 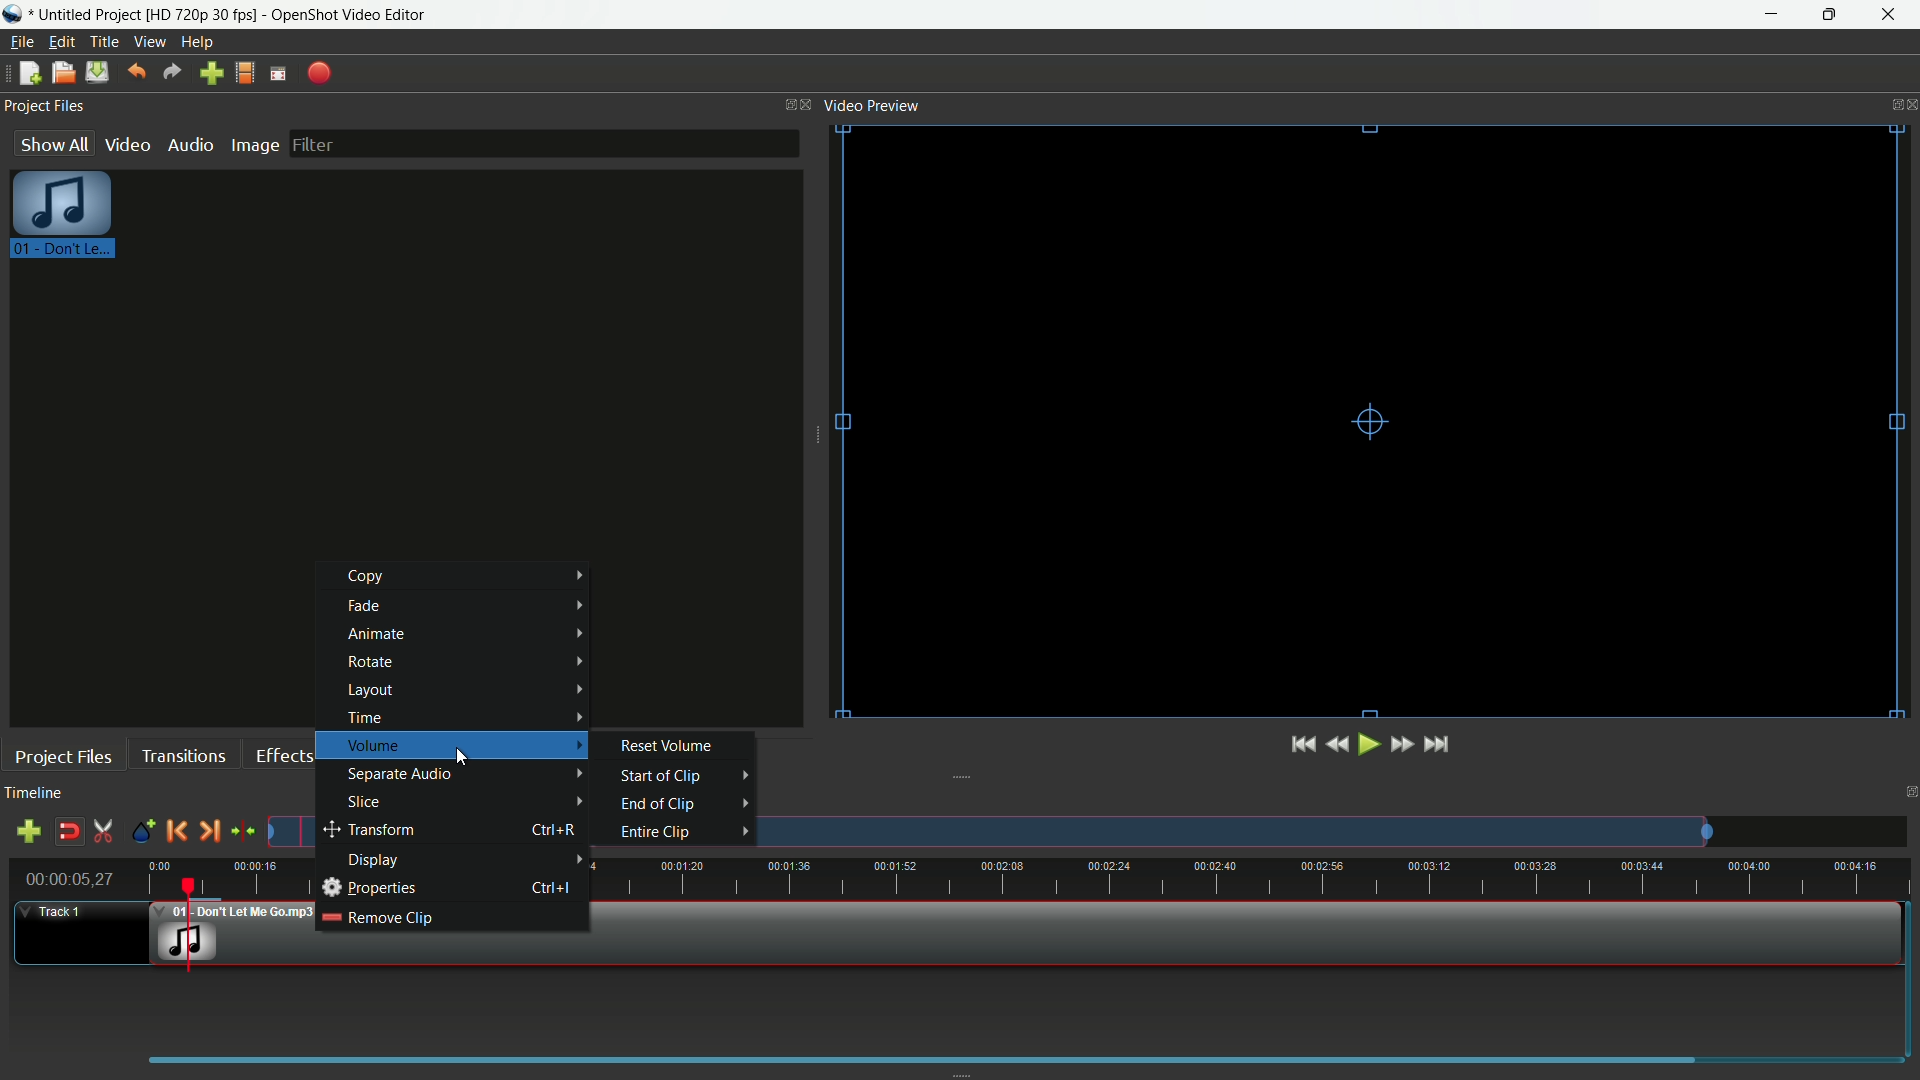 I want to click on quickly play backward, so click(x=1340, y=744).